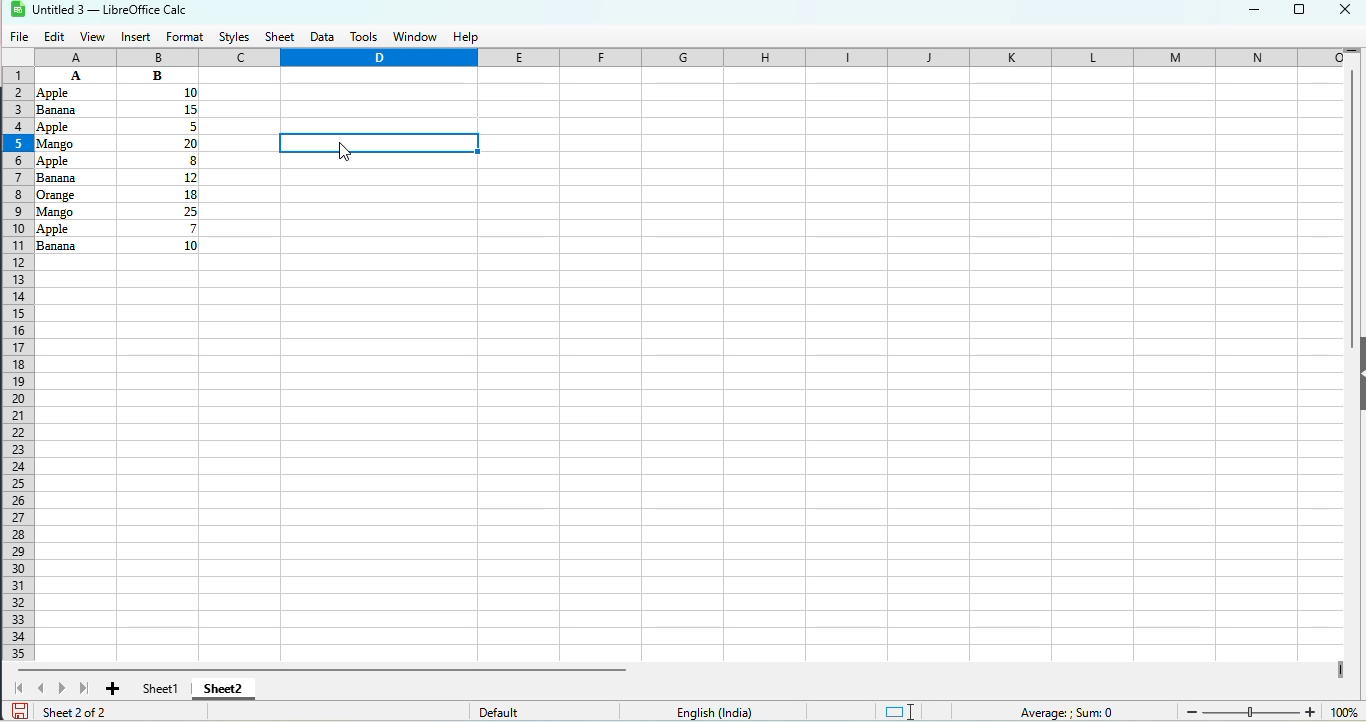 The height and width of the screenshot is (722, 1366). What do you see at coordinates (1309, 710) in the screenshot?
I see `Zoom in` at bounding box center [1309, 710].